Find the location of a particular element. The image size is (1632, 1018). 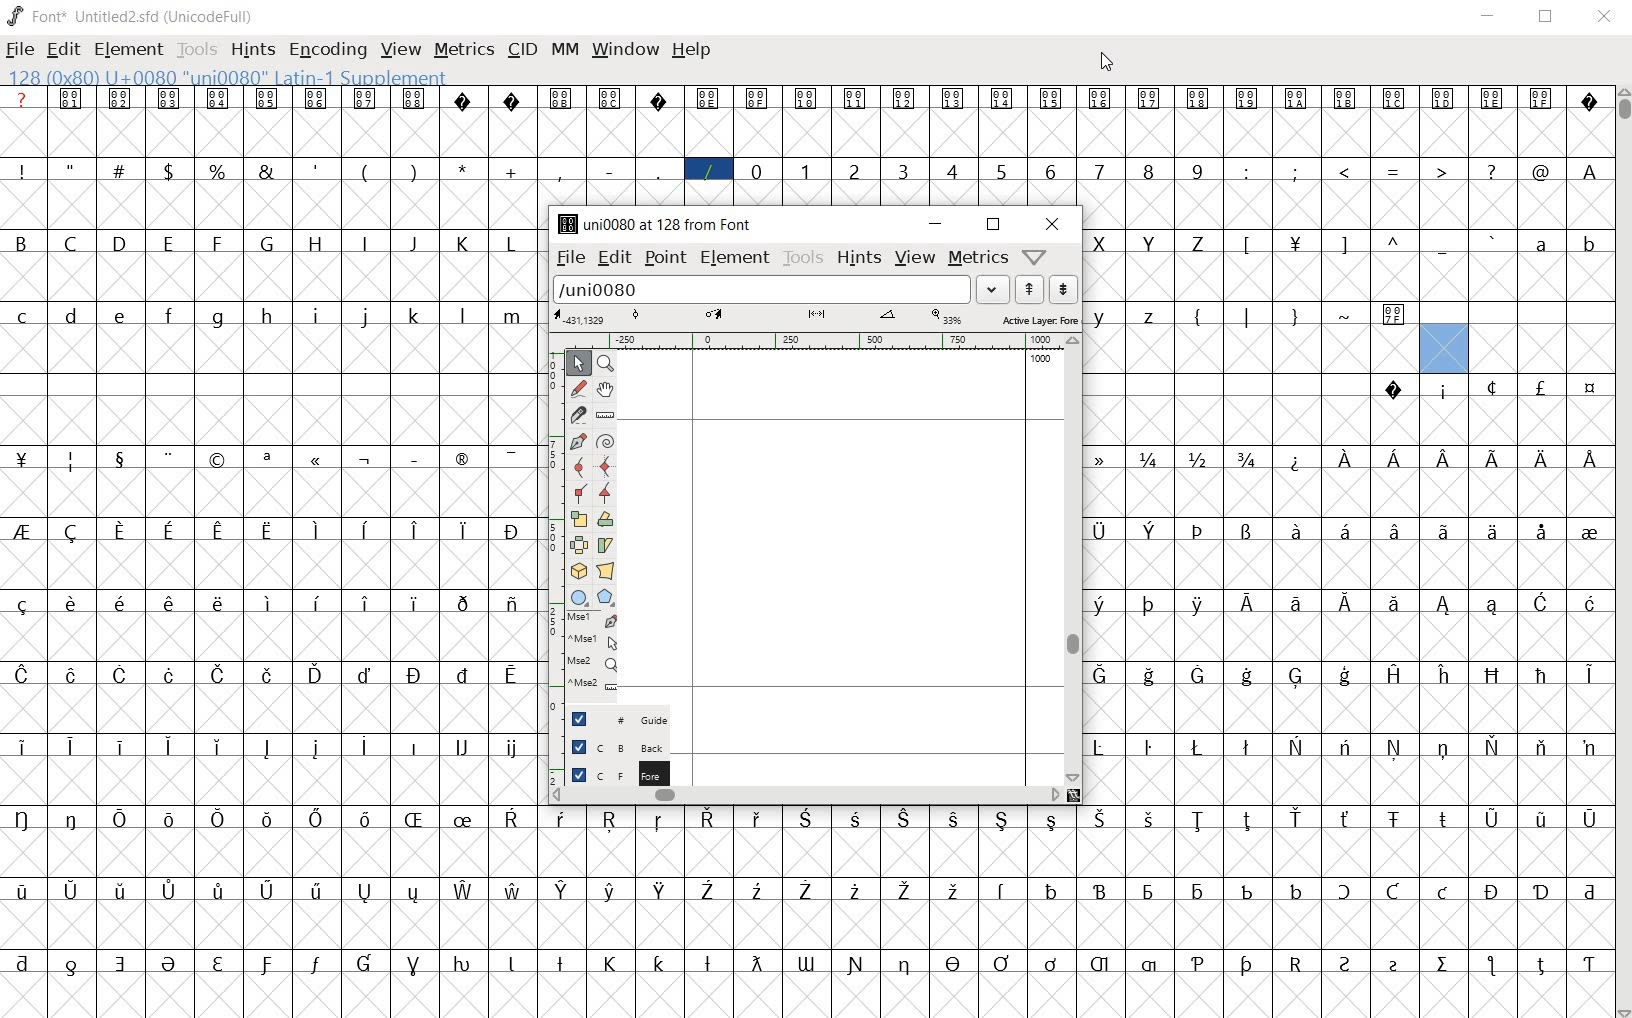

glyph is located at coordinates (266, 748).